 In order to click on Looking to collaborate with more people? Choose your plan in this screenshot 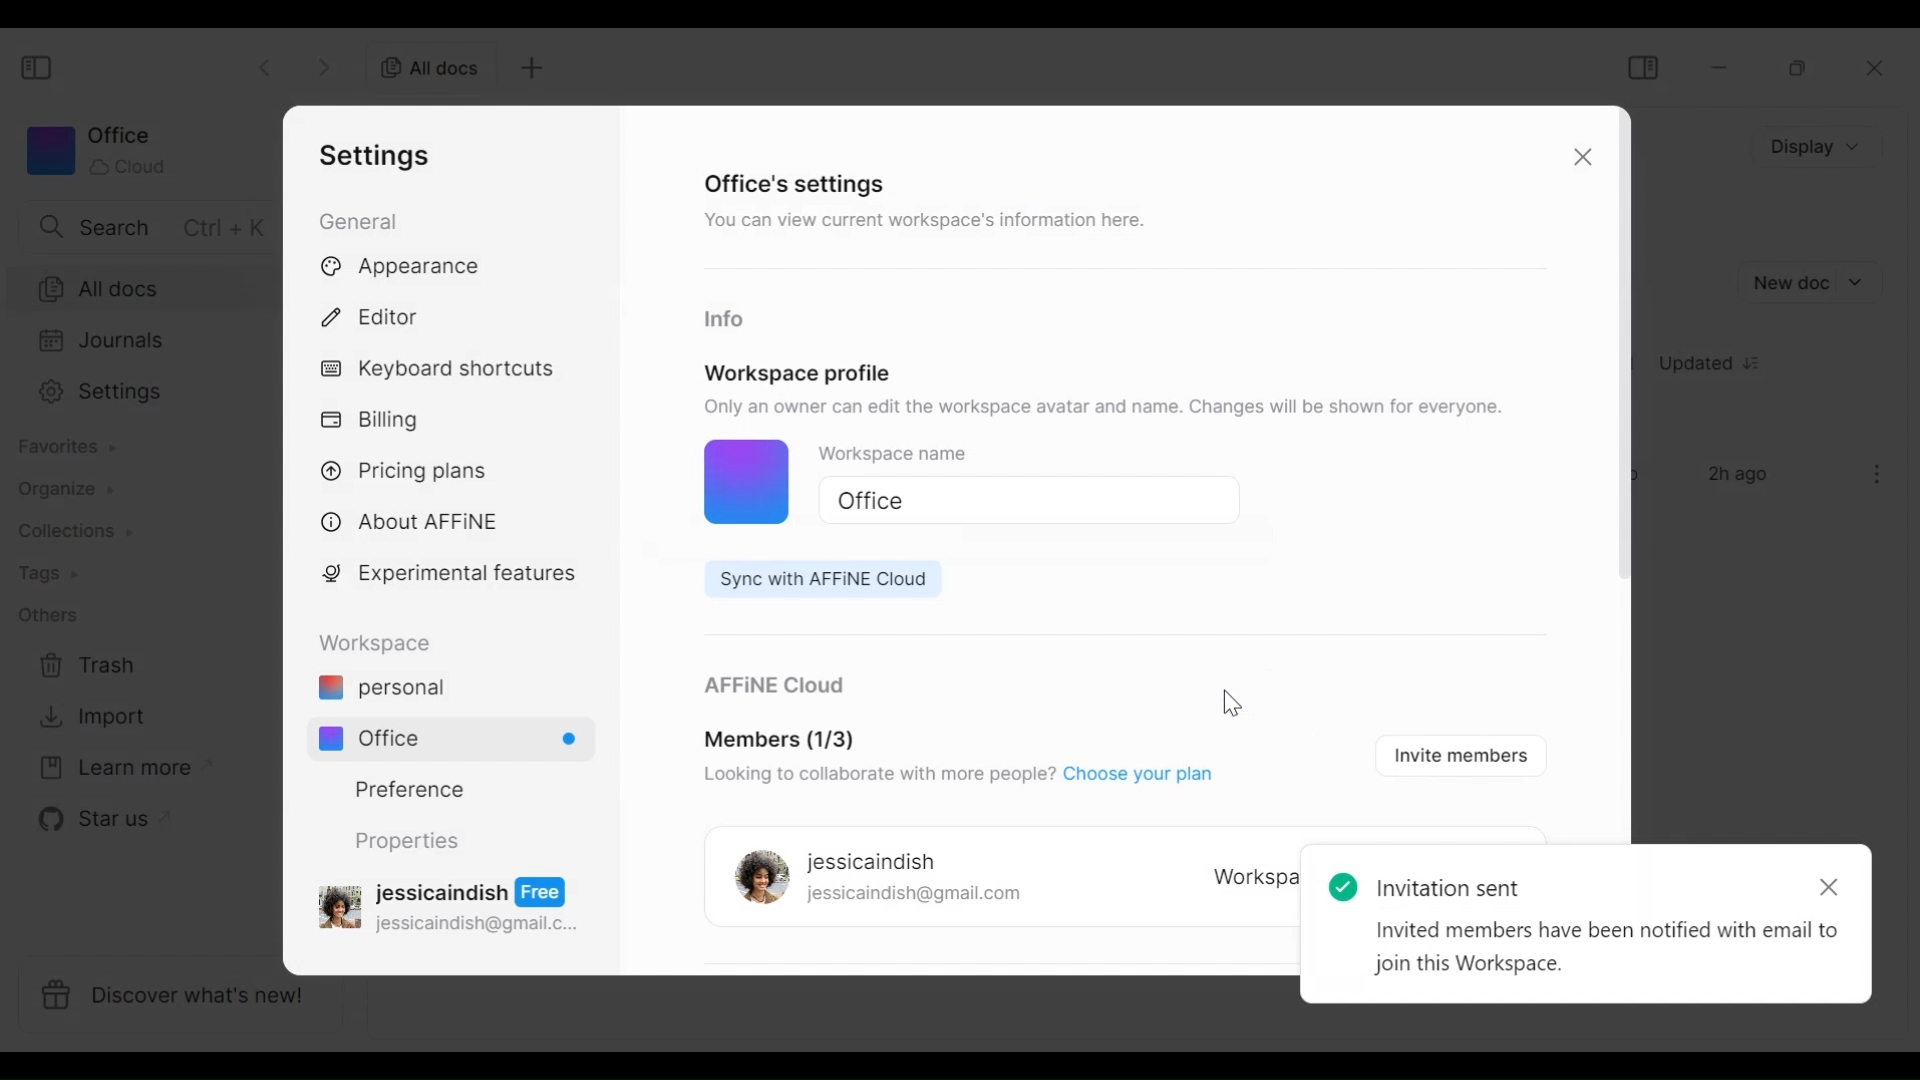, I will do `click(955, 777)`.